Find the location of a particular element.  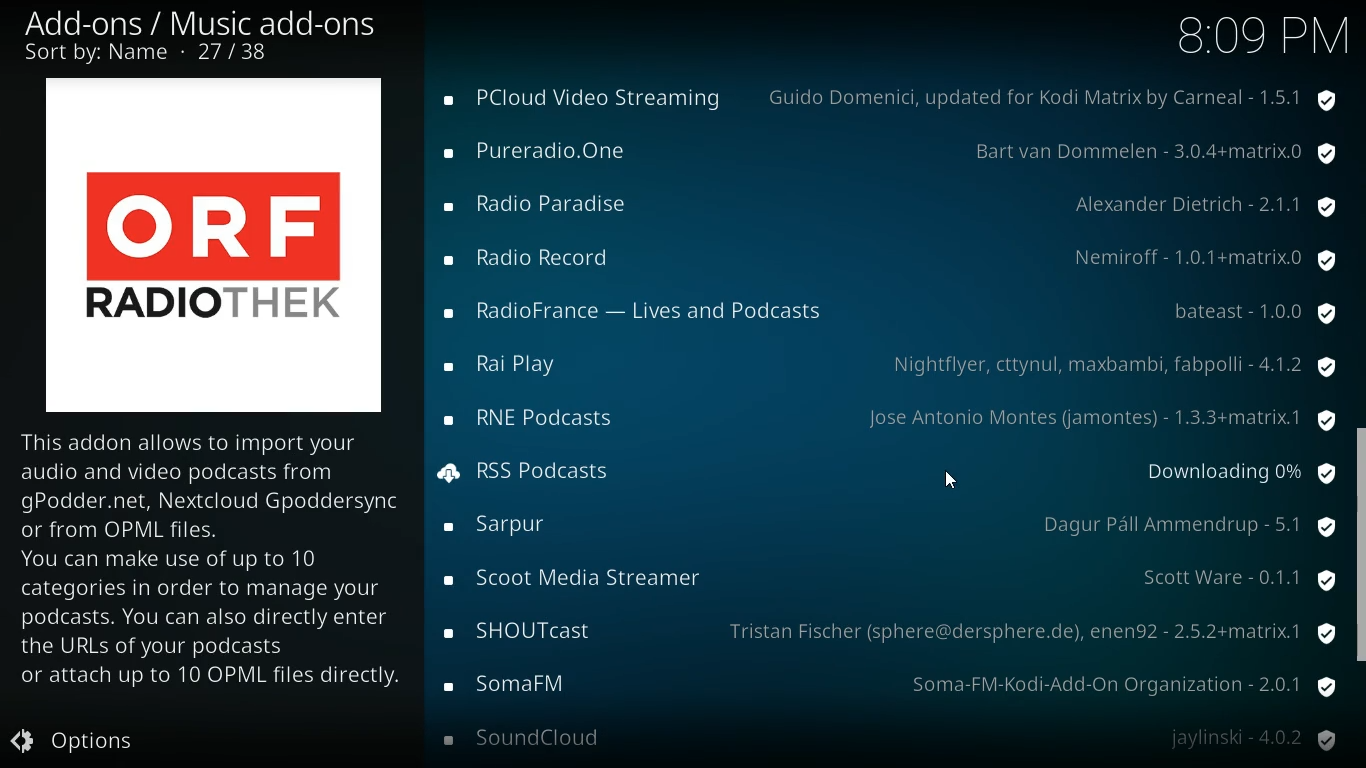

provider is located at coordinates (1211, 211).